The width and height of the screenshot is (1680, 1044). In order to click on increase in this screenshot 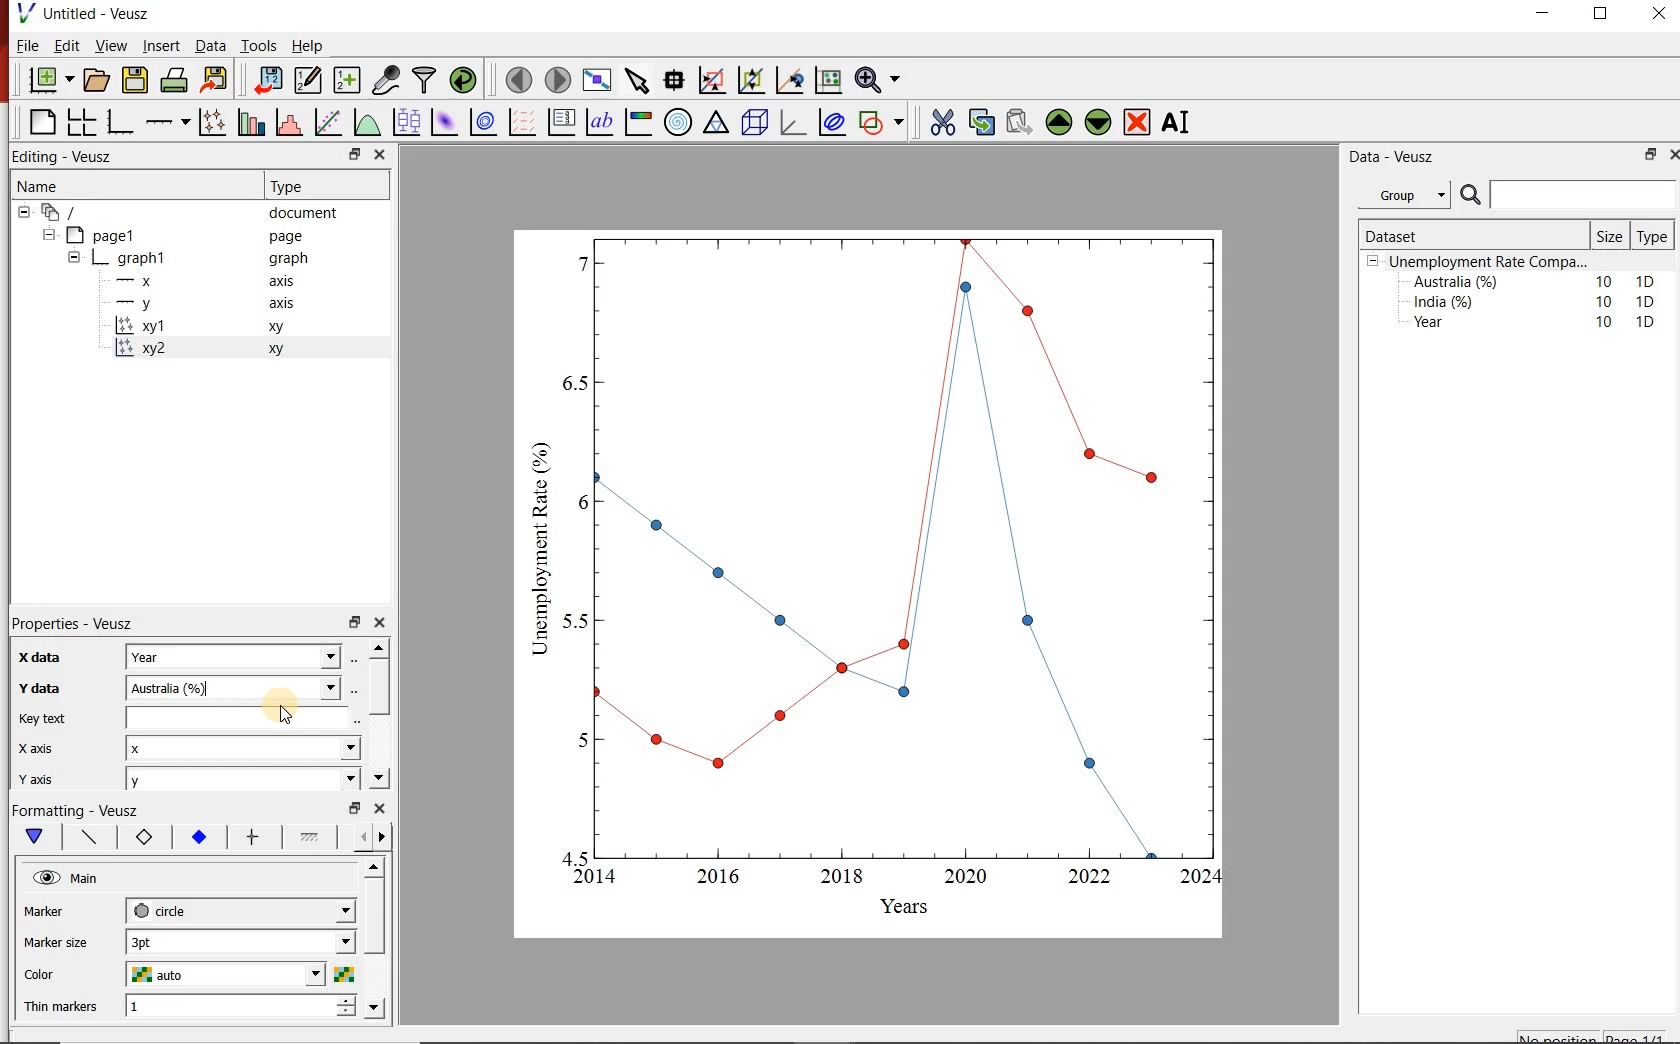, I will do `click(349, 999)`.